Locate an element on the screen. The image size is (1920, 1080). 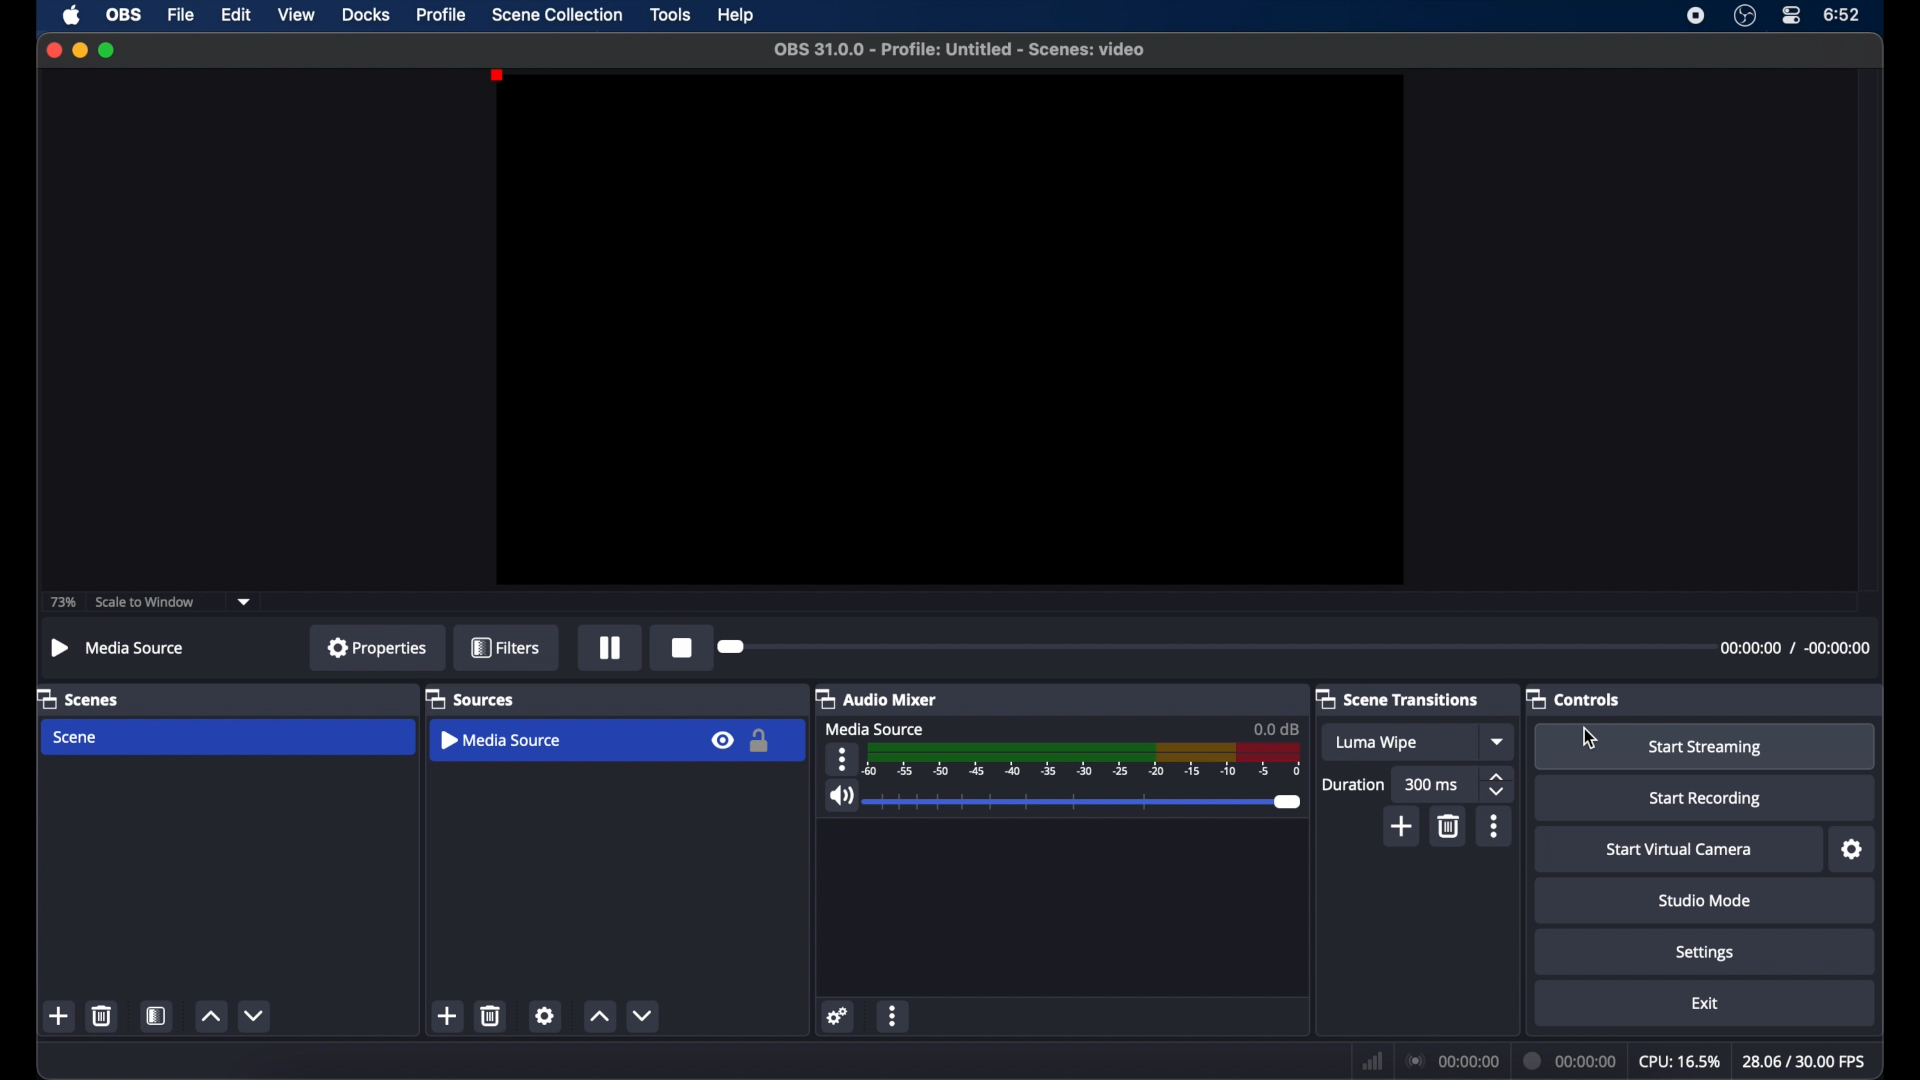
lock is located at coordinates (760, 741).